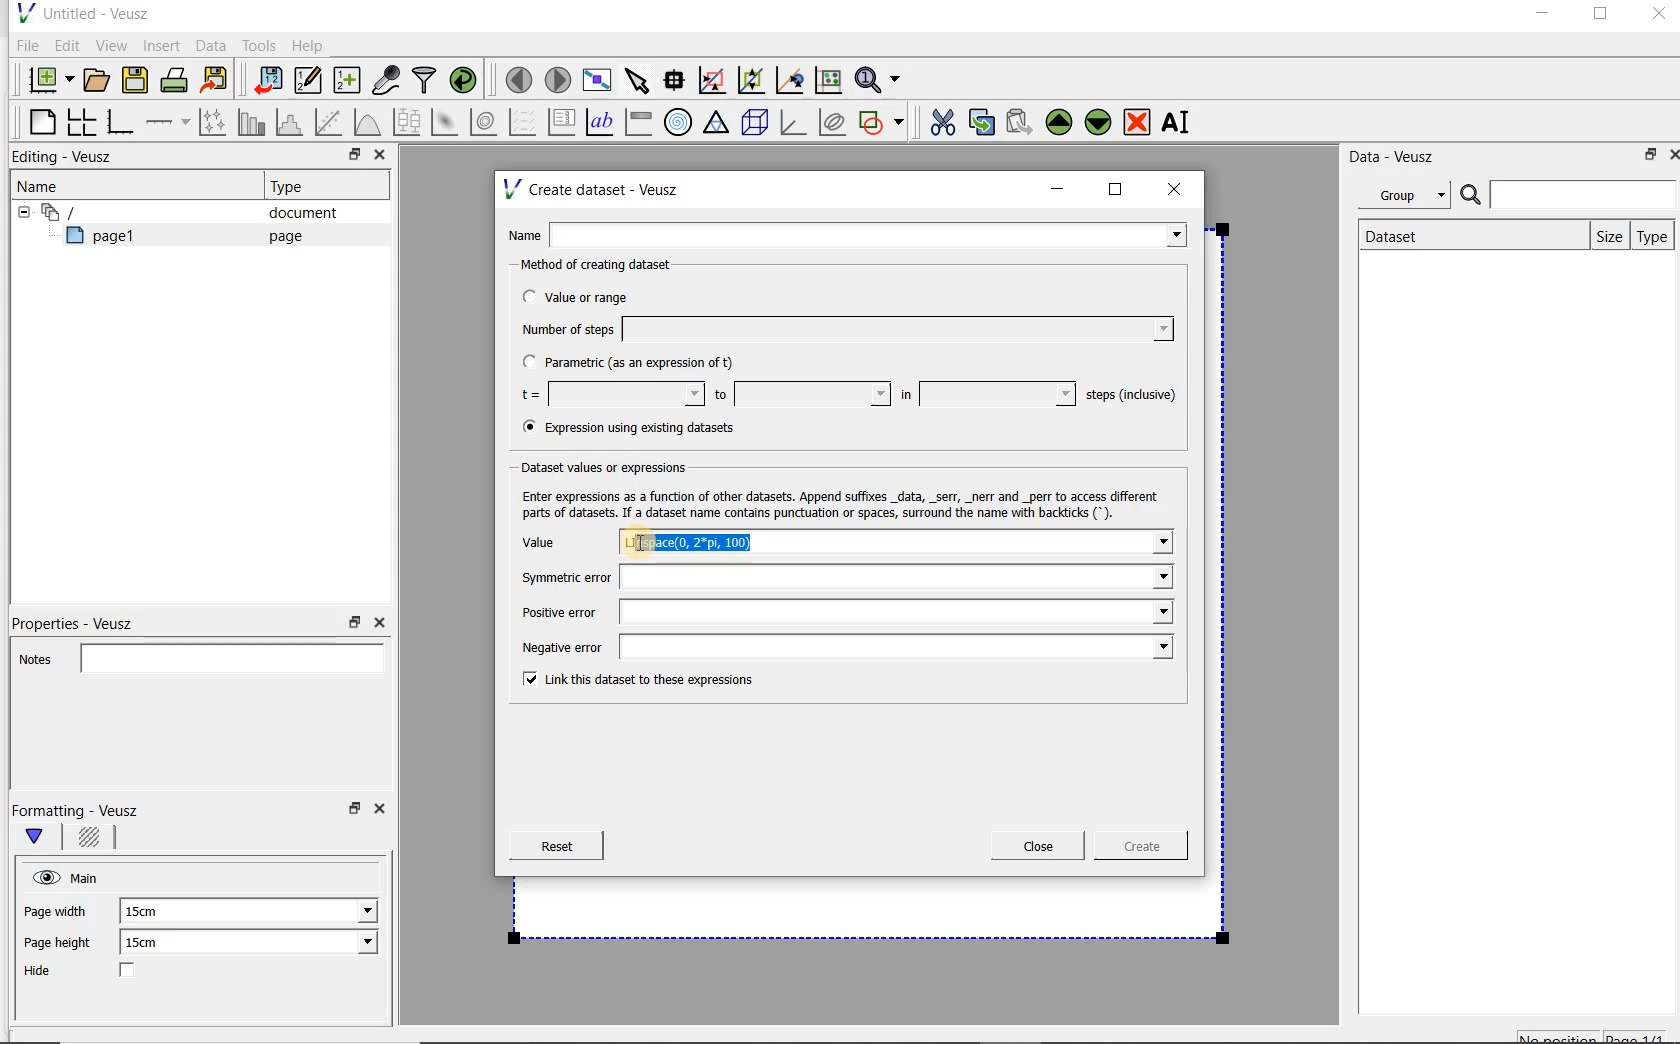 The width and height of the screenshot is (1680, 1044). What do you see at coordinates (99, 972) in the screenshot?
I see `Hide` at bounding box center [99, 972].